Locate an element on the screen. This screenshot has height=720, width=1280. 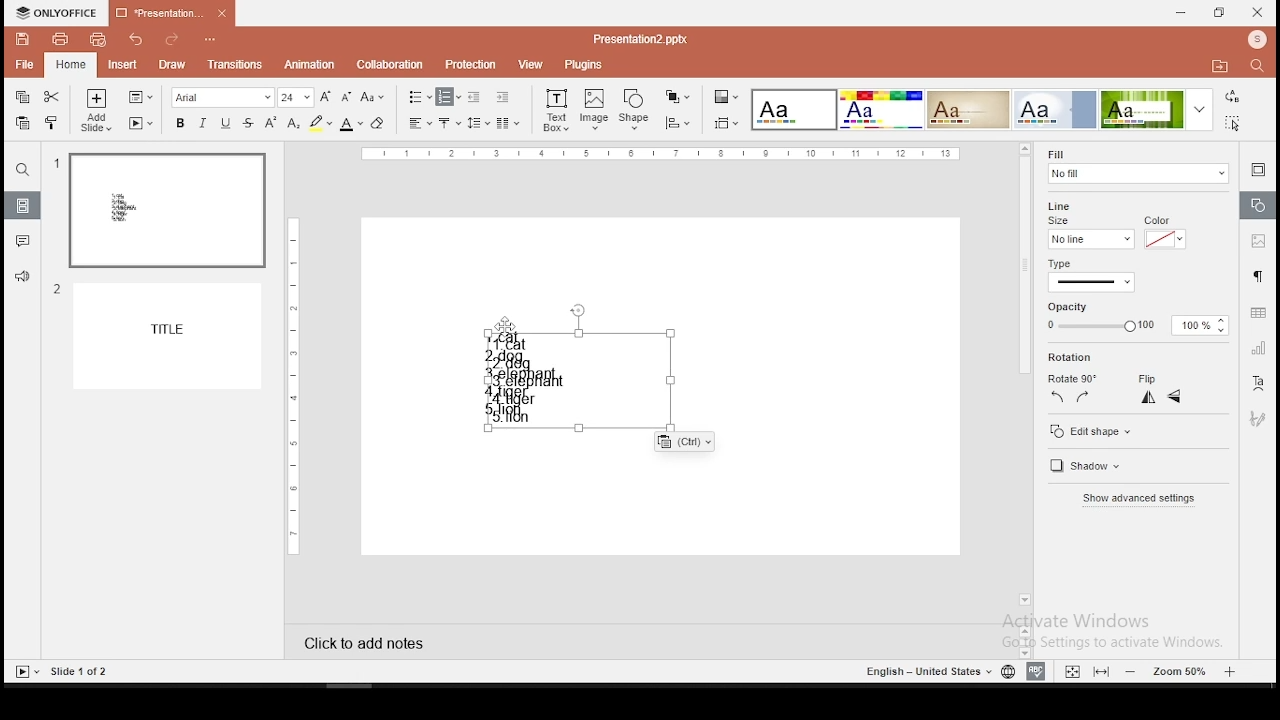
clone formatting is located at coordinates (54, 123).